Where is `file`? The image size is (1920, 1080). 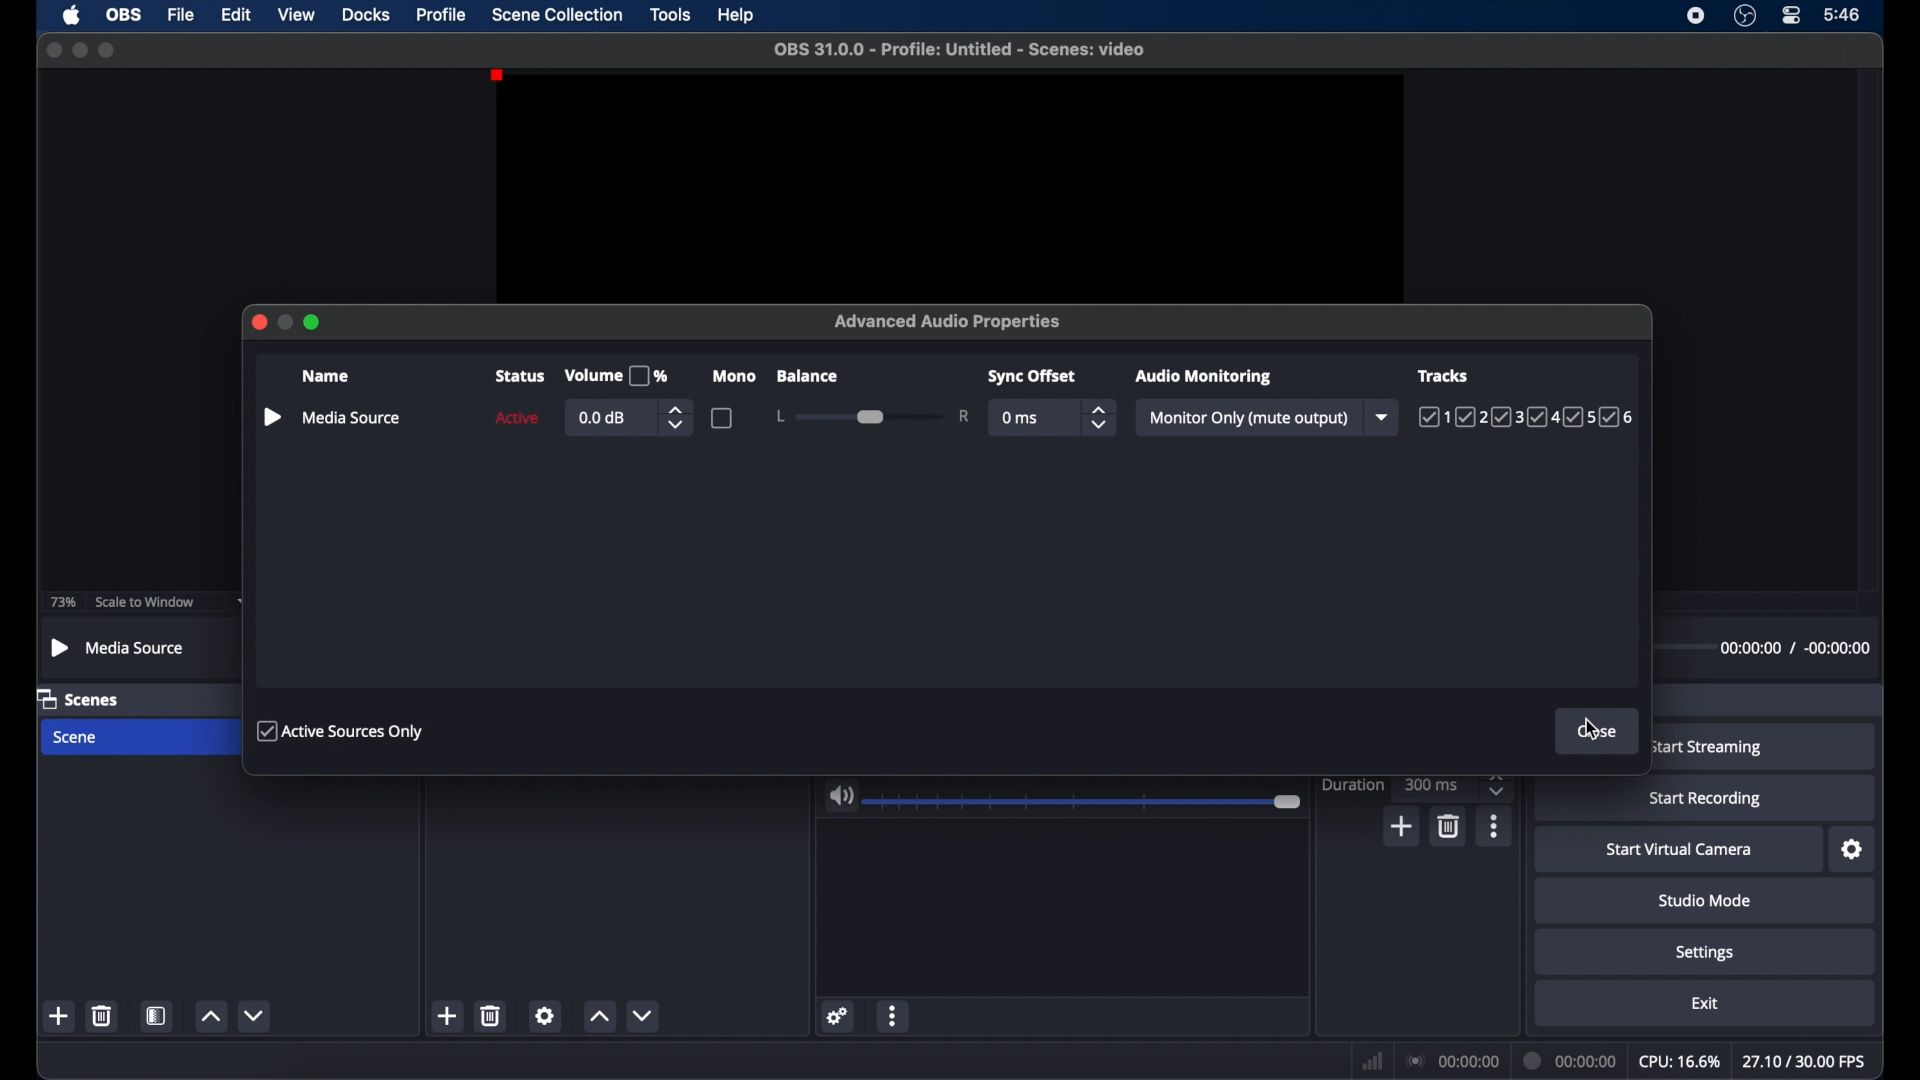
file is located at coordinates (180, 15).